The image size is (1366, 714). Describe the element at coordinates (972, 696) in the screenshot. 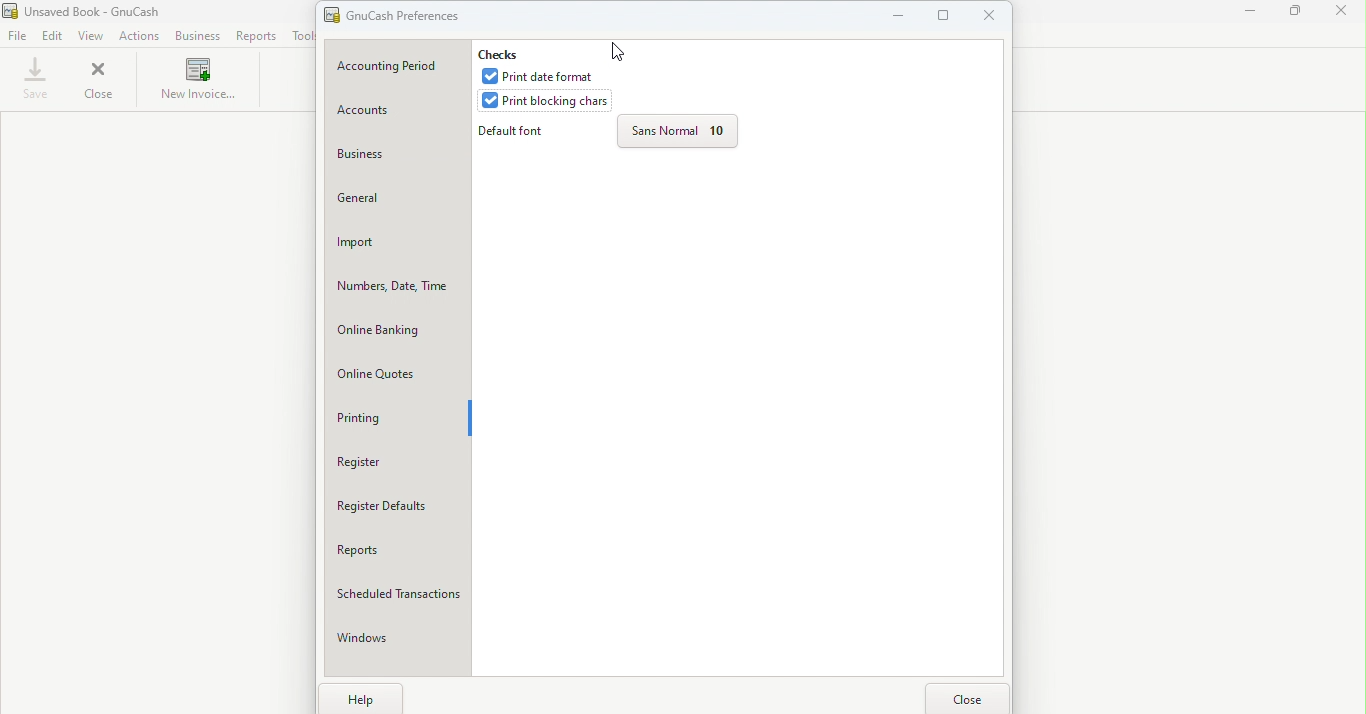

I see `Close` at that location.